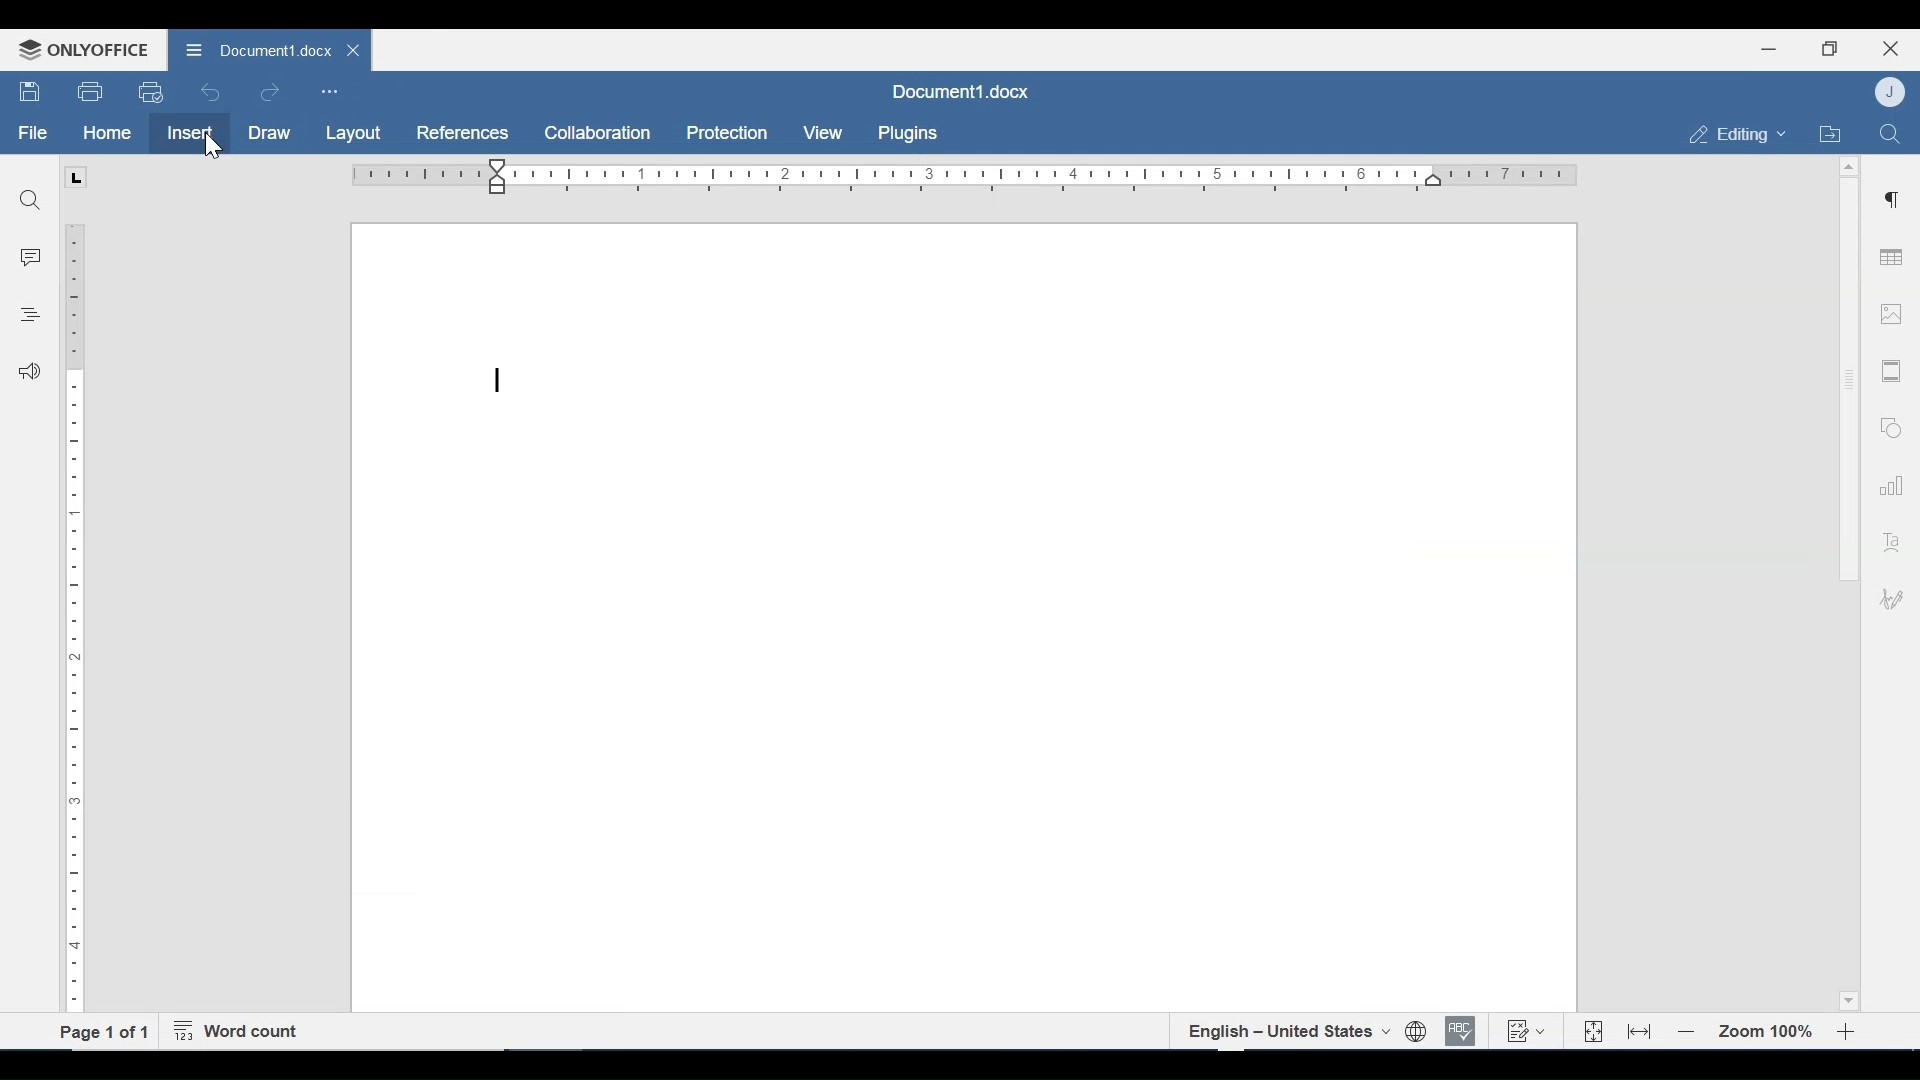  Describe the element at coordinates (963, 618) in the screenshot. I see `Page` at that location.